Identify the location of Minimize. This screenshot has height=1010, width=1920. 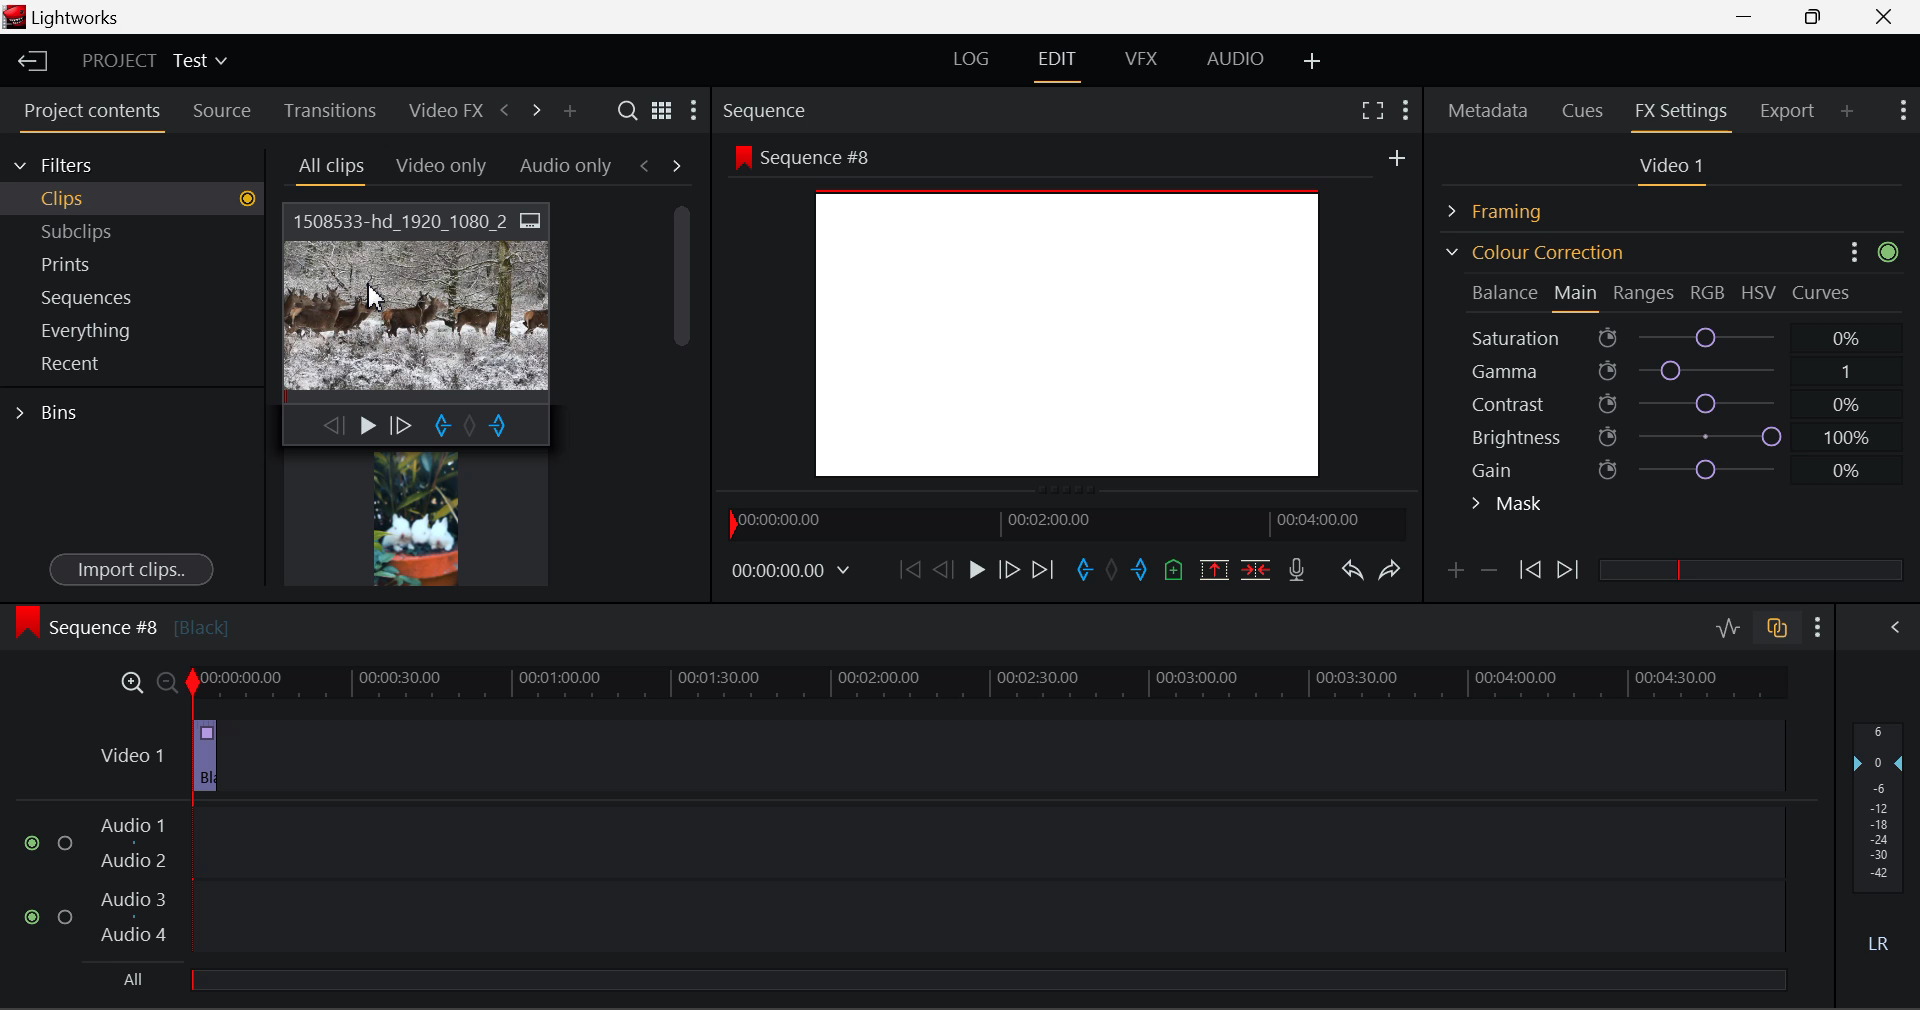
(1818, 16).